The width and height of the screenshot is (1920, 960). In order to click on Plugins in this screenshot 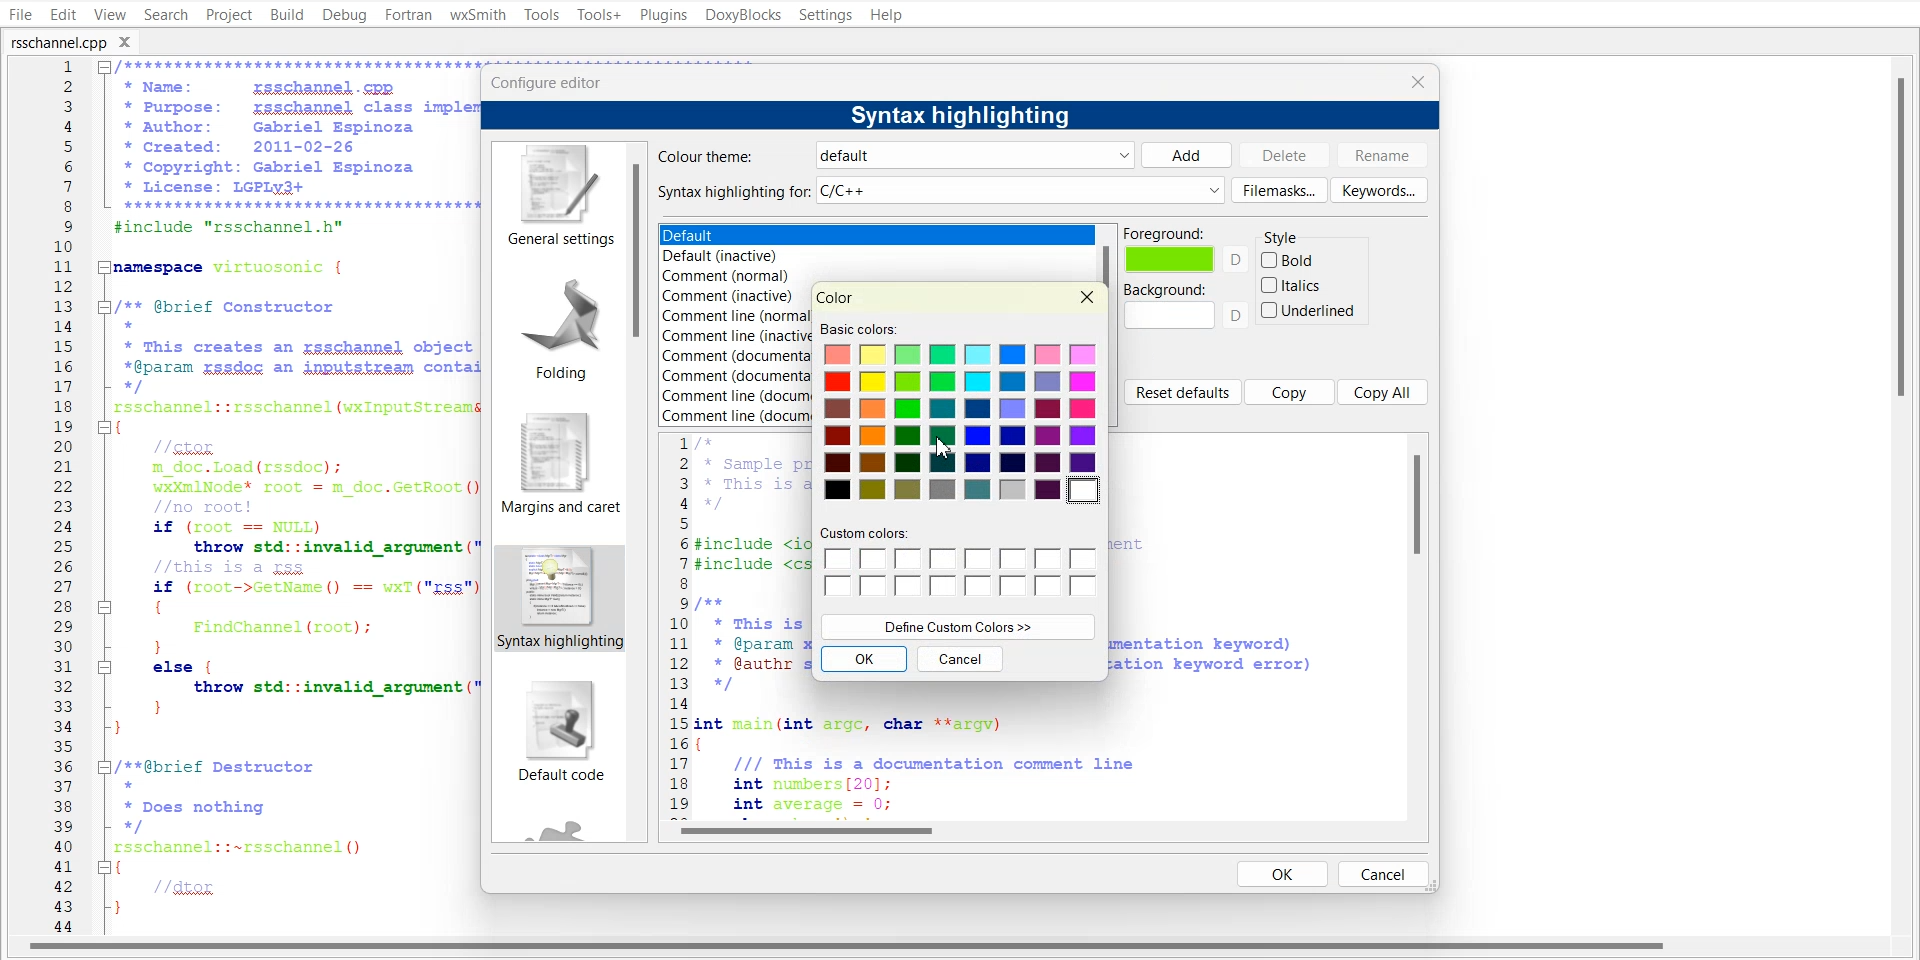, I will do `click(662, 14)`.